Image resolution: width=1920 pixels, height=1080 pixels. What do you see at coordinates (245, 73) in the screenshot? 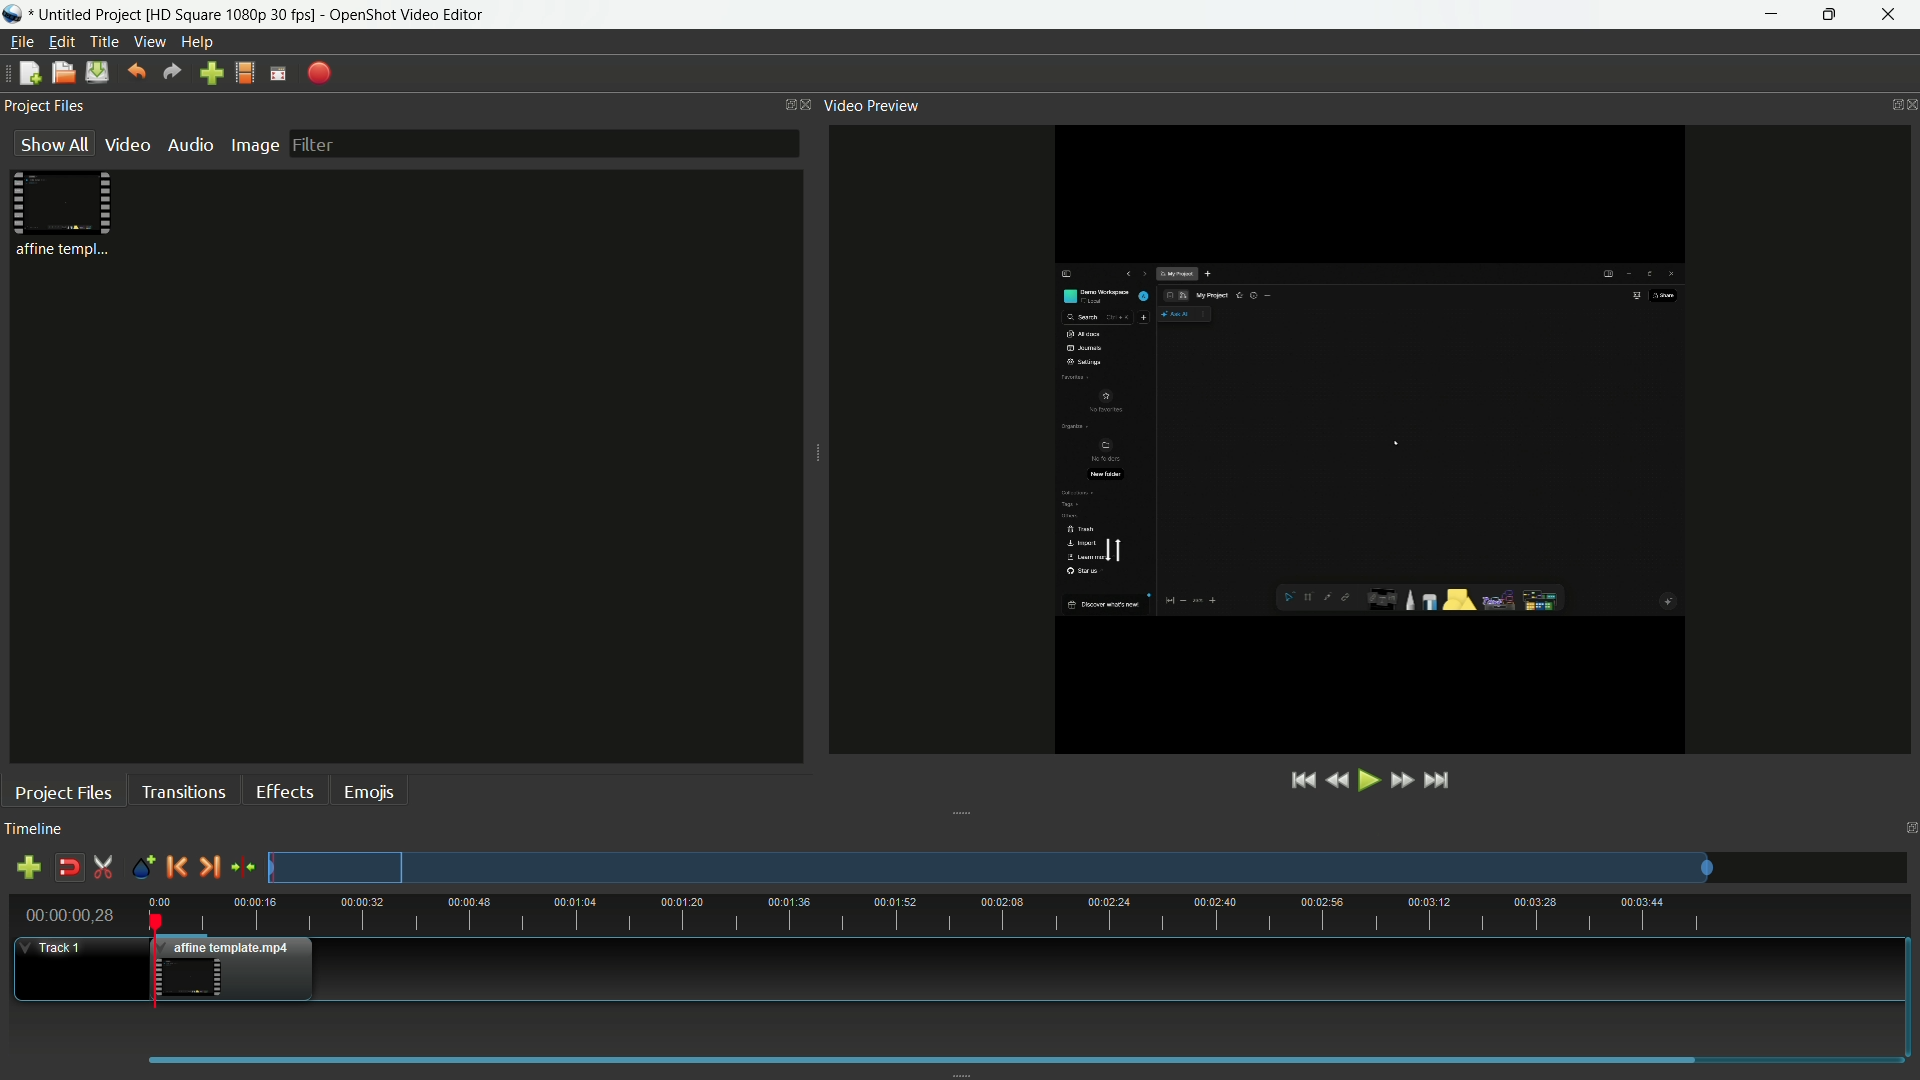
I see `profile` at bounding box center [245, 73].